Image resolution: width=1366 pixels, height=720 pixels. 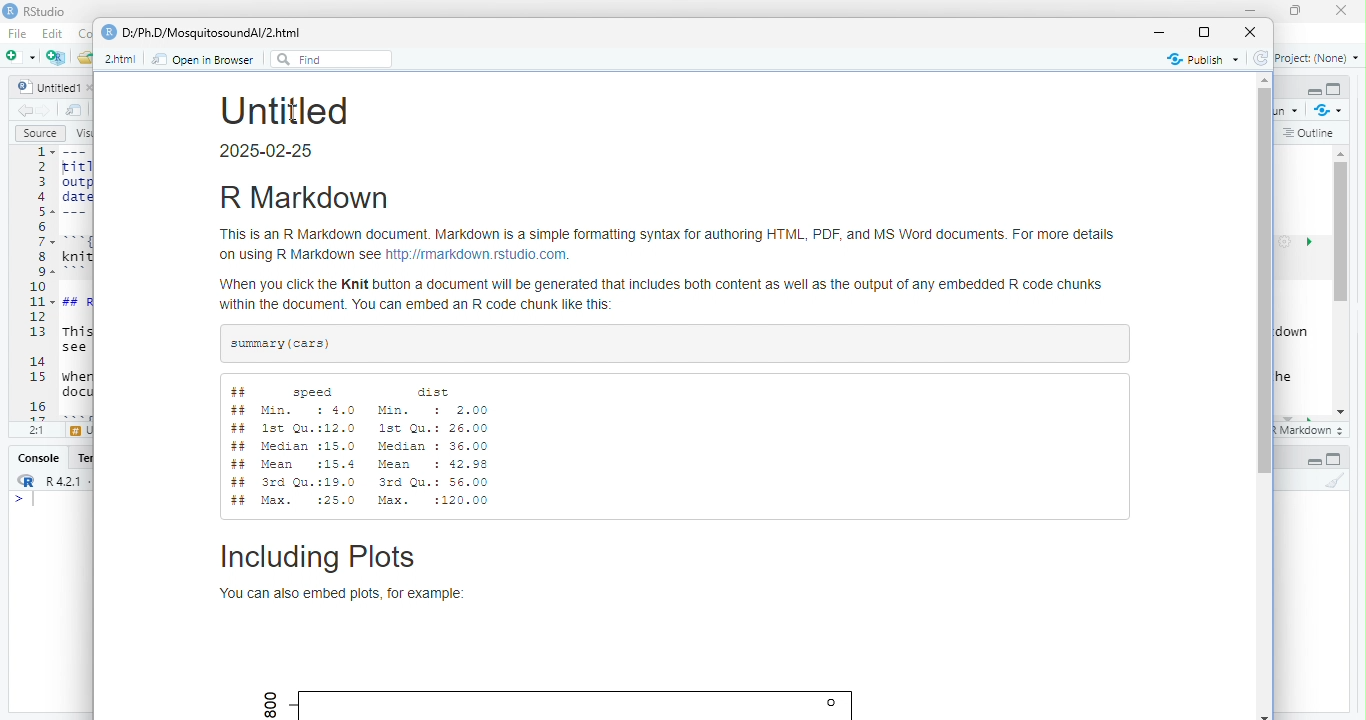 I want to click on Settings, so click(x=1285, y=242).